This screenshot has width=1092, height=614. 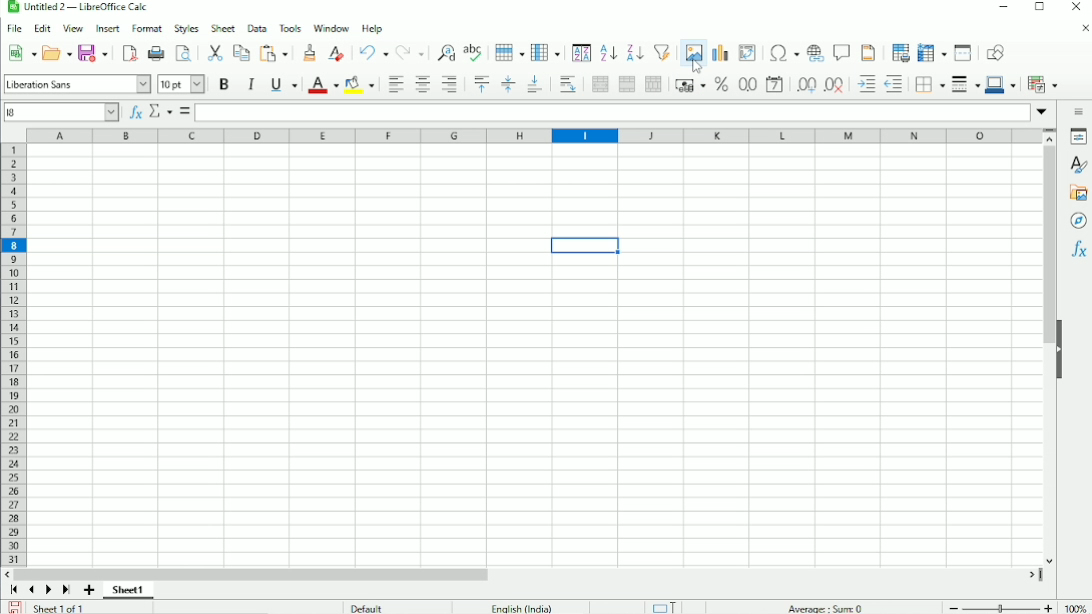 I want to click on Print, so click(x=156, y=53).